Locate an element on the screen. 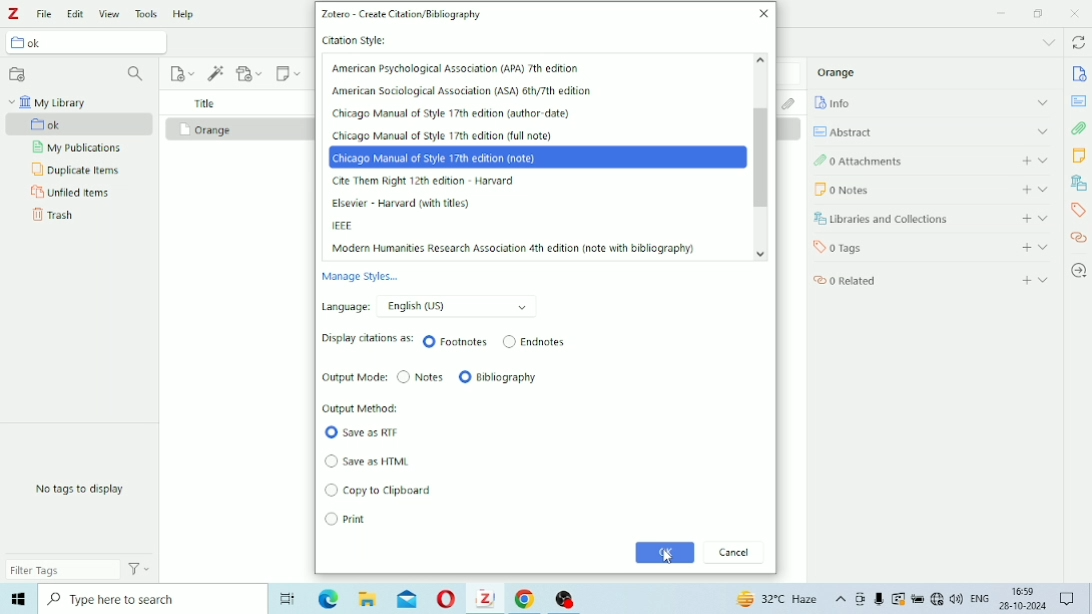  Type here to search is located at coordinates (149, 598).